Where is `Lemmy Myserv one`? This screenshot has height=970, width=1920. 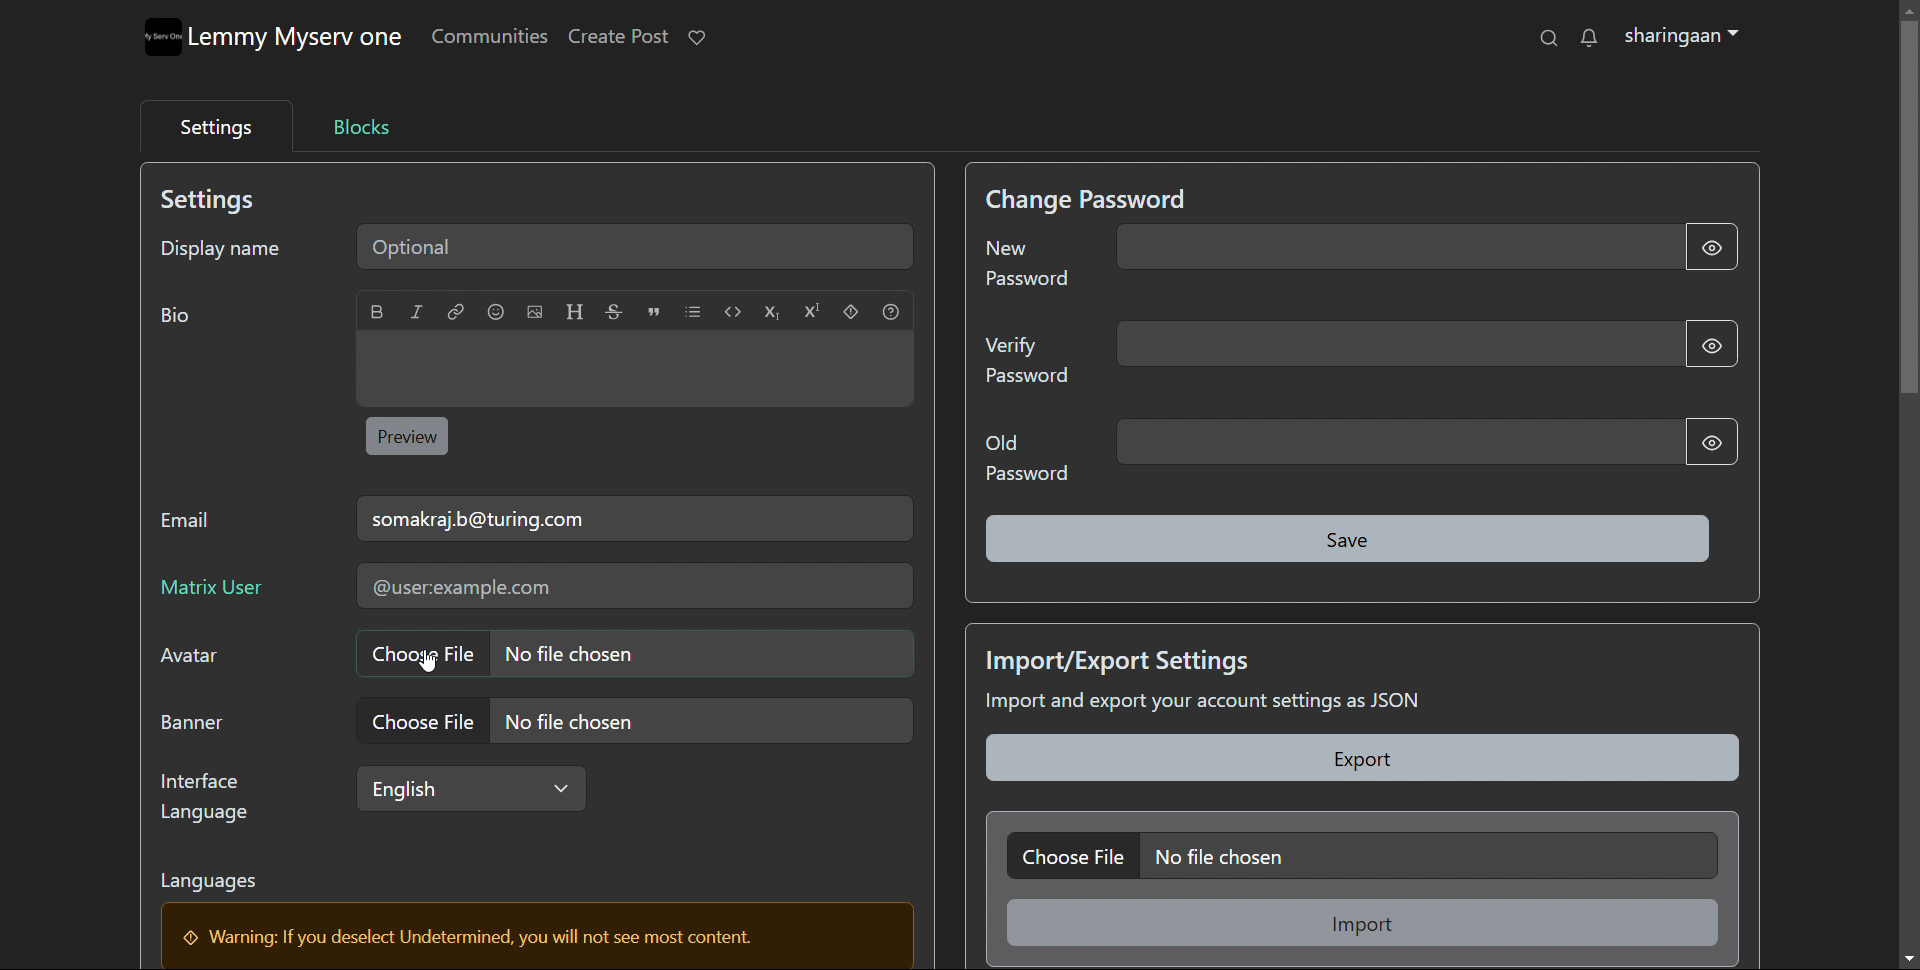 Lemmy Myserv one is located at coordinates (301, 40).